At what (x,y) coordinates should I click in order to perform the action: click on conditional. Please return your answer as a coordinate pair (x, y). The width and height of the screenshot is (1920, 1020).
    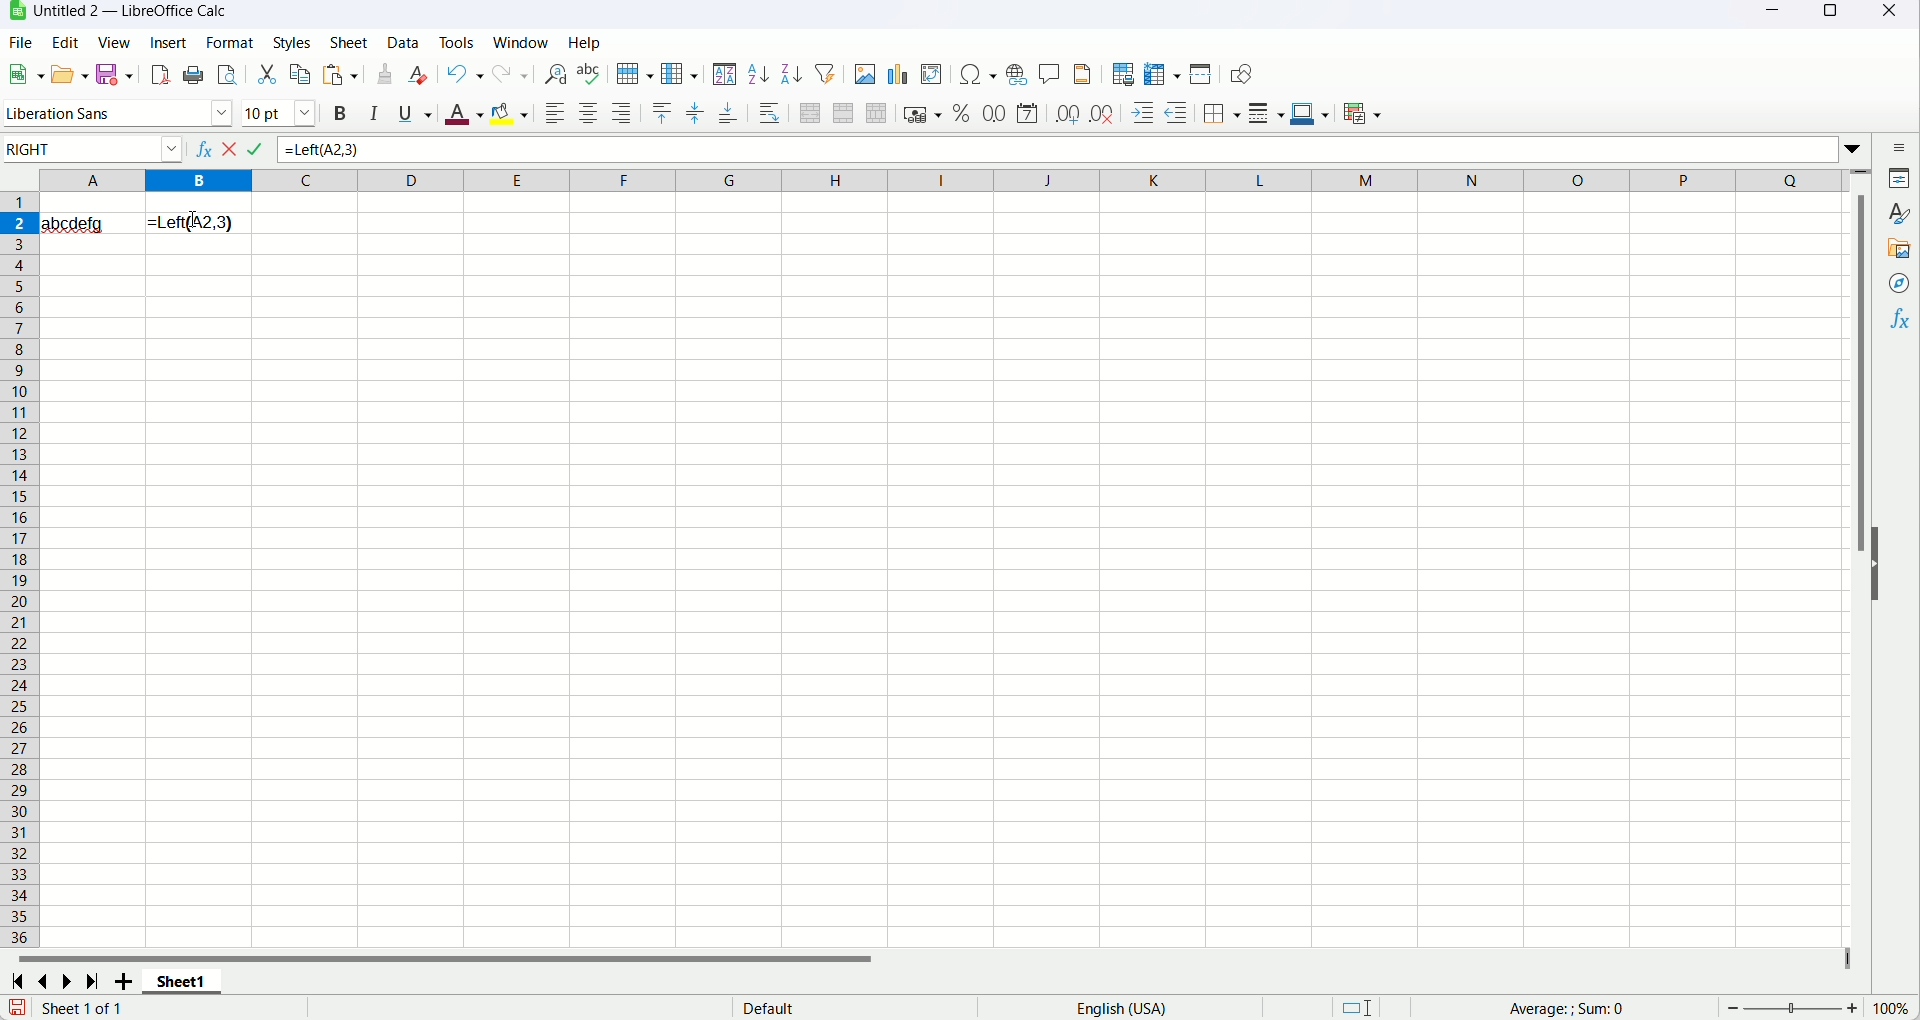
    Looking at the image, I should click on (1363, 115).